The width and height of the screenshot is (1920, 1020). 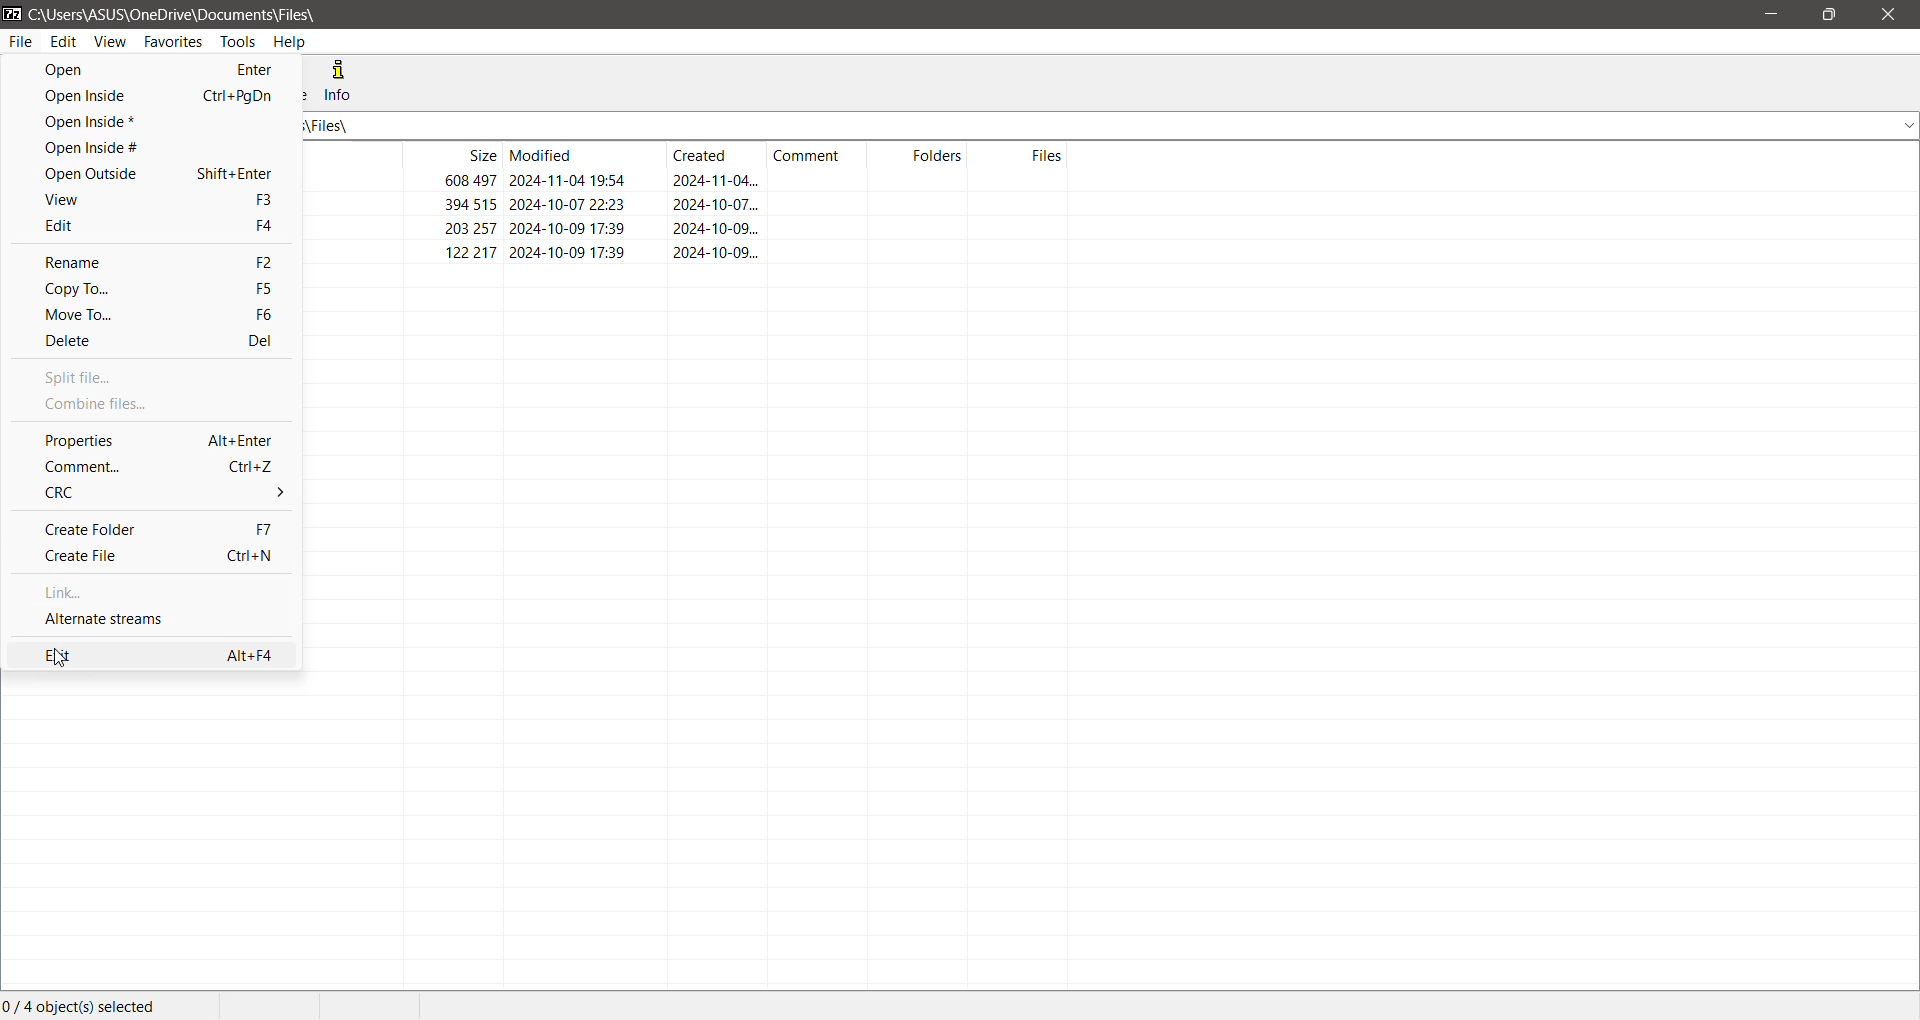 I want to click on Help, so click(x=294, y=44).